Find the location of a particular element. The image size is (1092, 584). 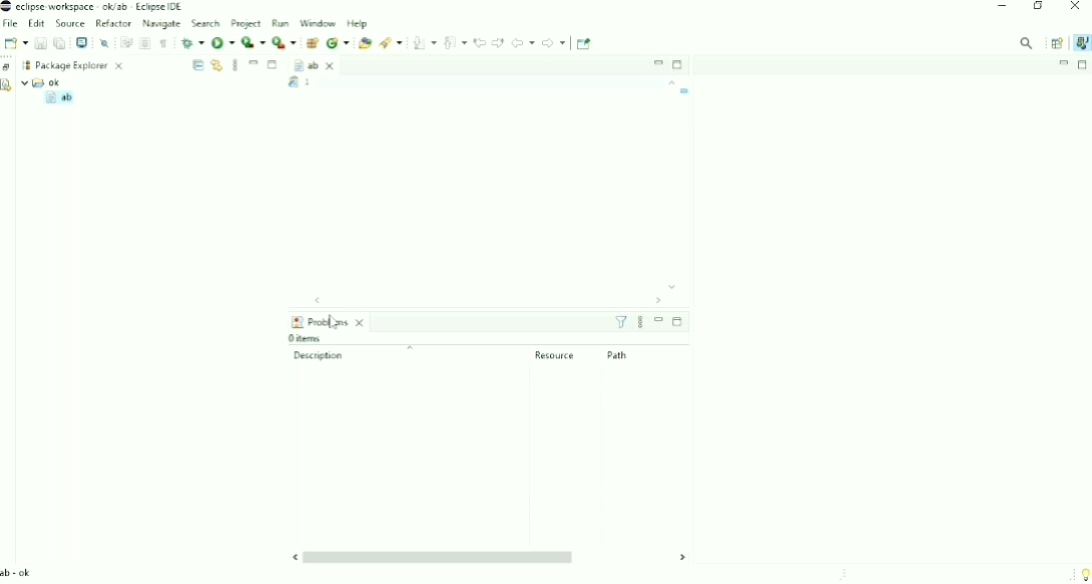

Maximize is located at coordinates (679, 65).